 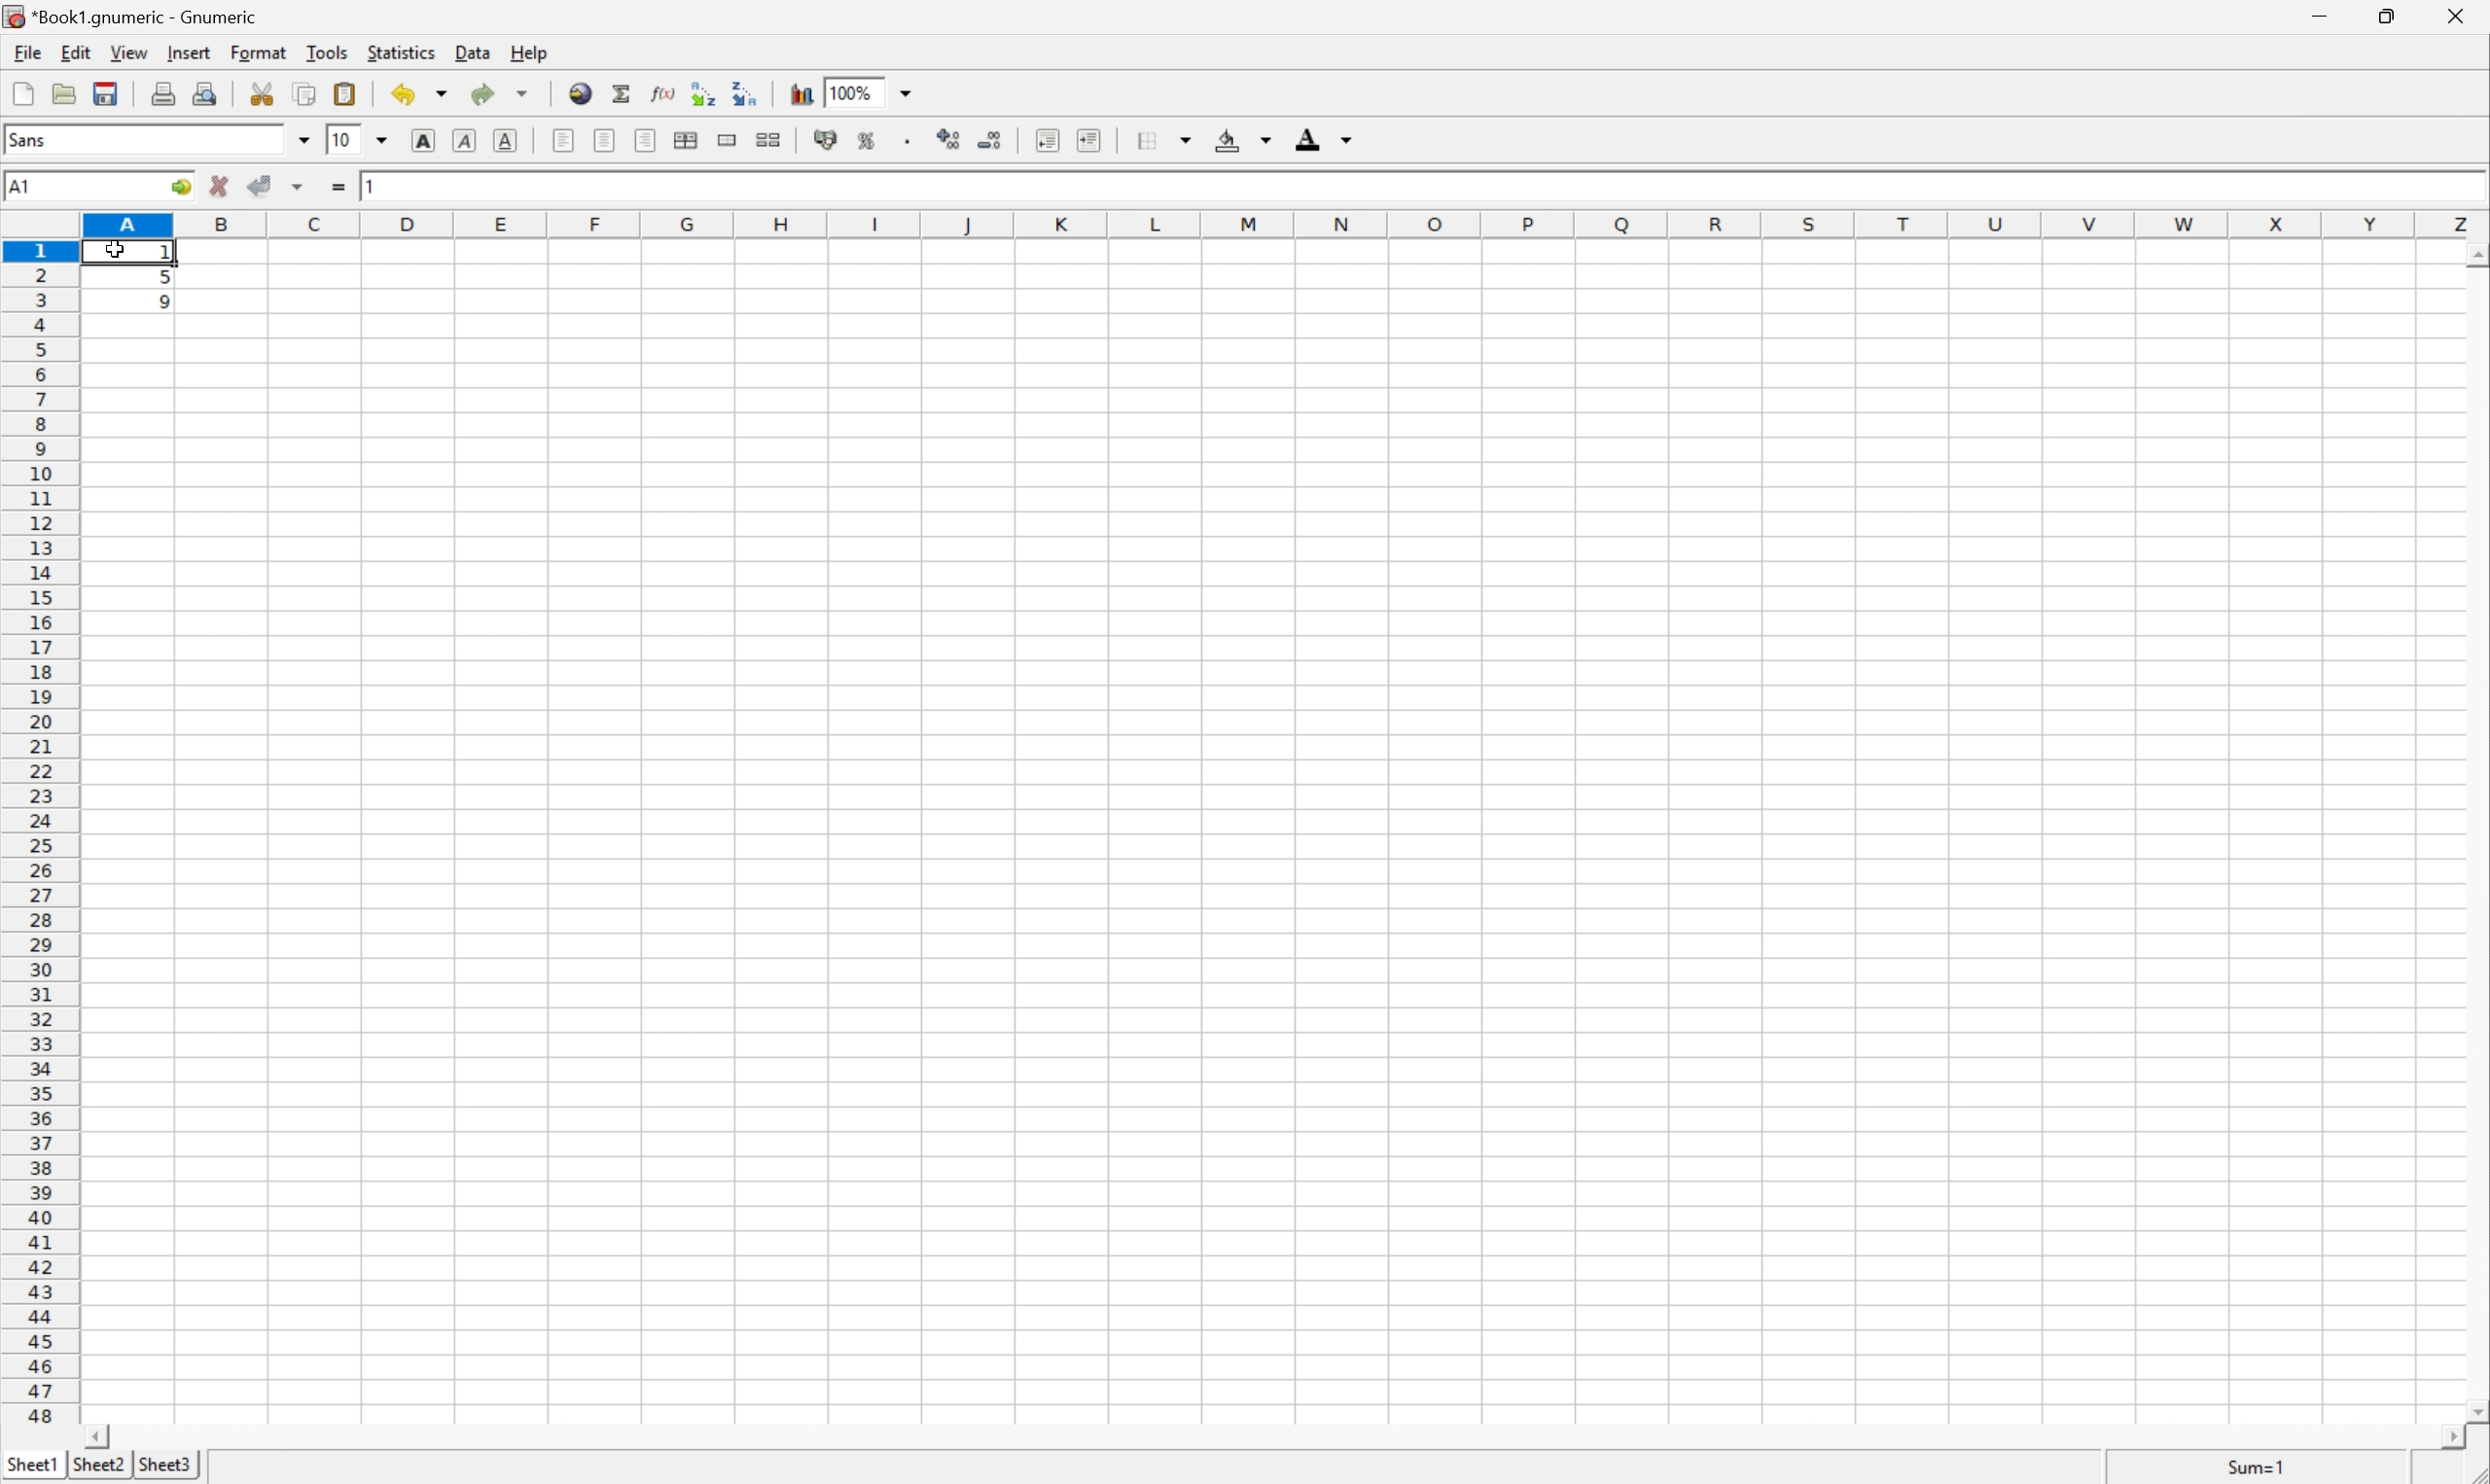 What do you see at coordinates (2451, 1438) in the screenshot?
I see `scroll right` at bounding box center [2451, 1438].